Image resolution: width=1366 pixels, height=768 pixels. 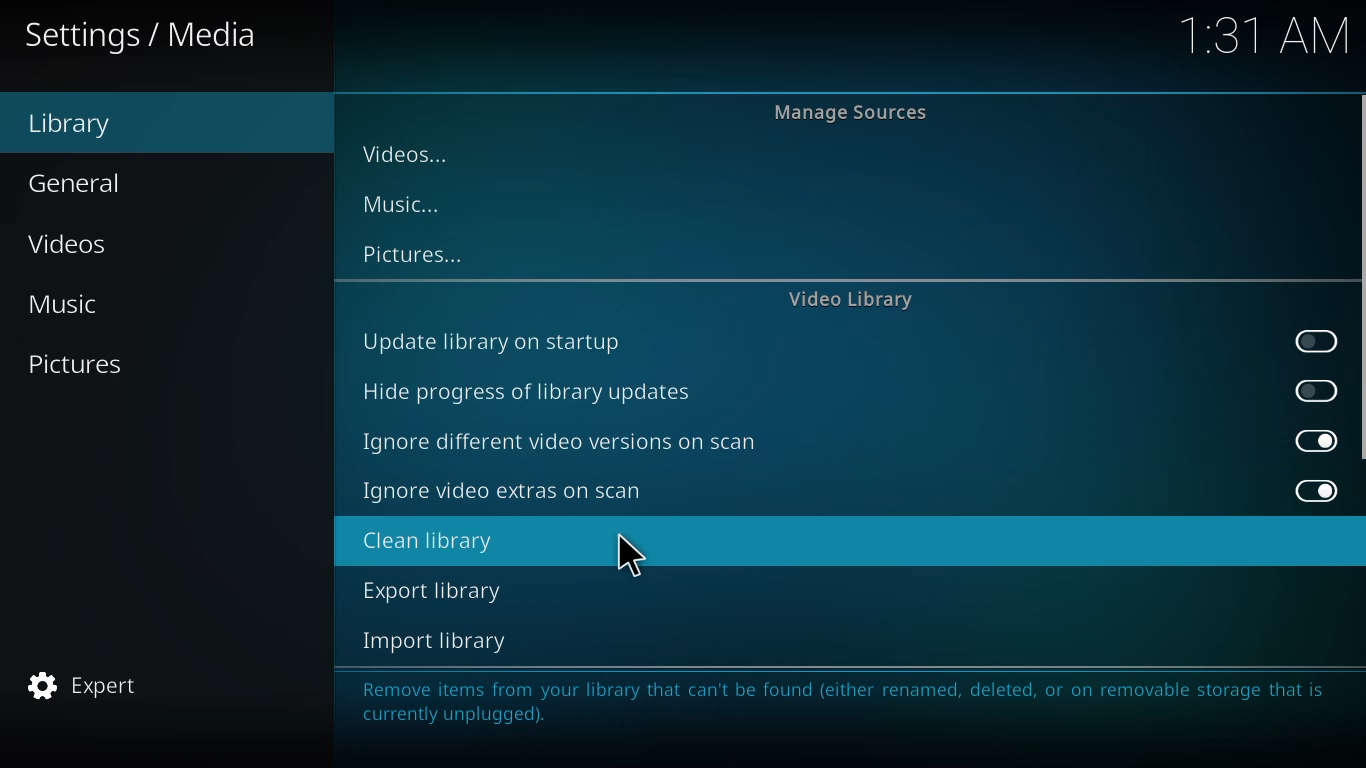 What do you see at coordinates (852, 110) in the screenshot?
I see `manage sources` at bounding box center [852, 110].